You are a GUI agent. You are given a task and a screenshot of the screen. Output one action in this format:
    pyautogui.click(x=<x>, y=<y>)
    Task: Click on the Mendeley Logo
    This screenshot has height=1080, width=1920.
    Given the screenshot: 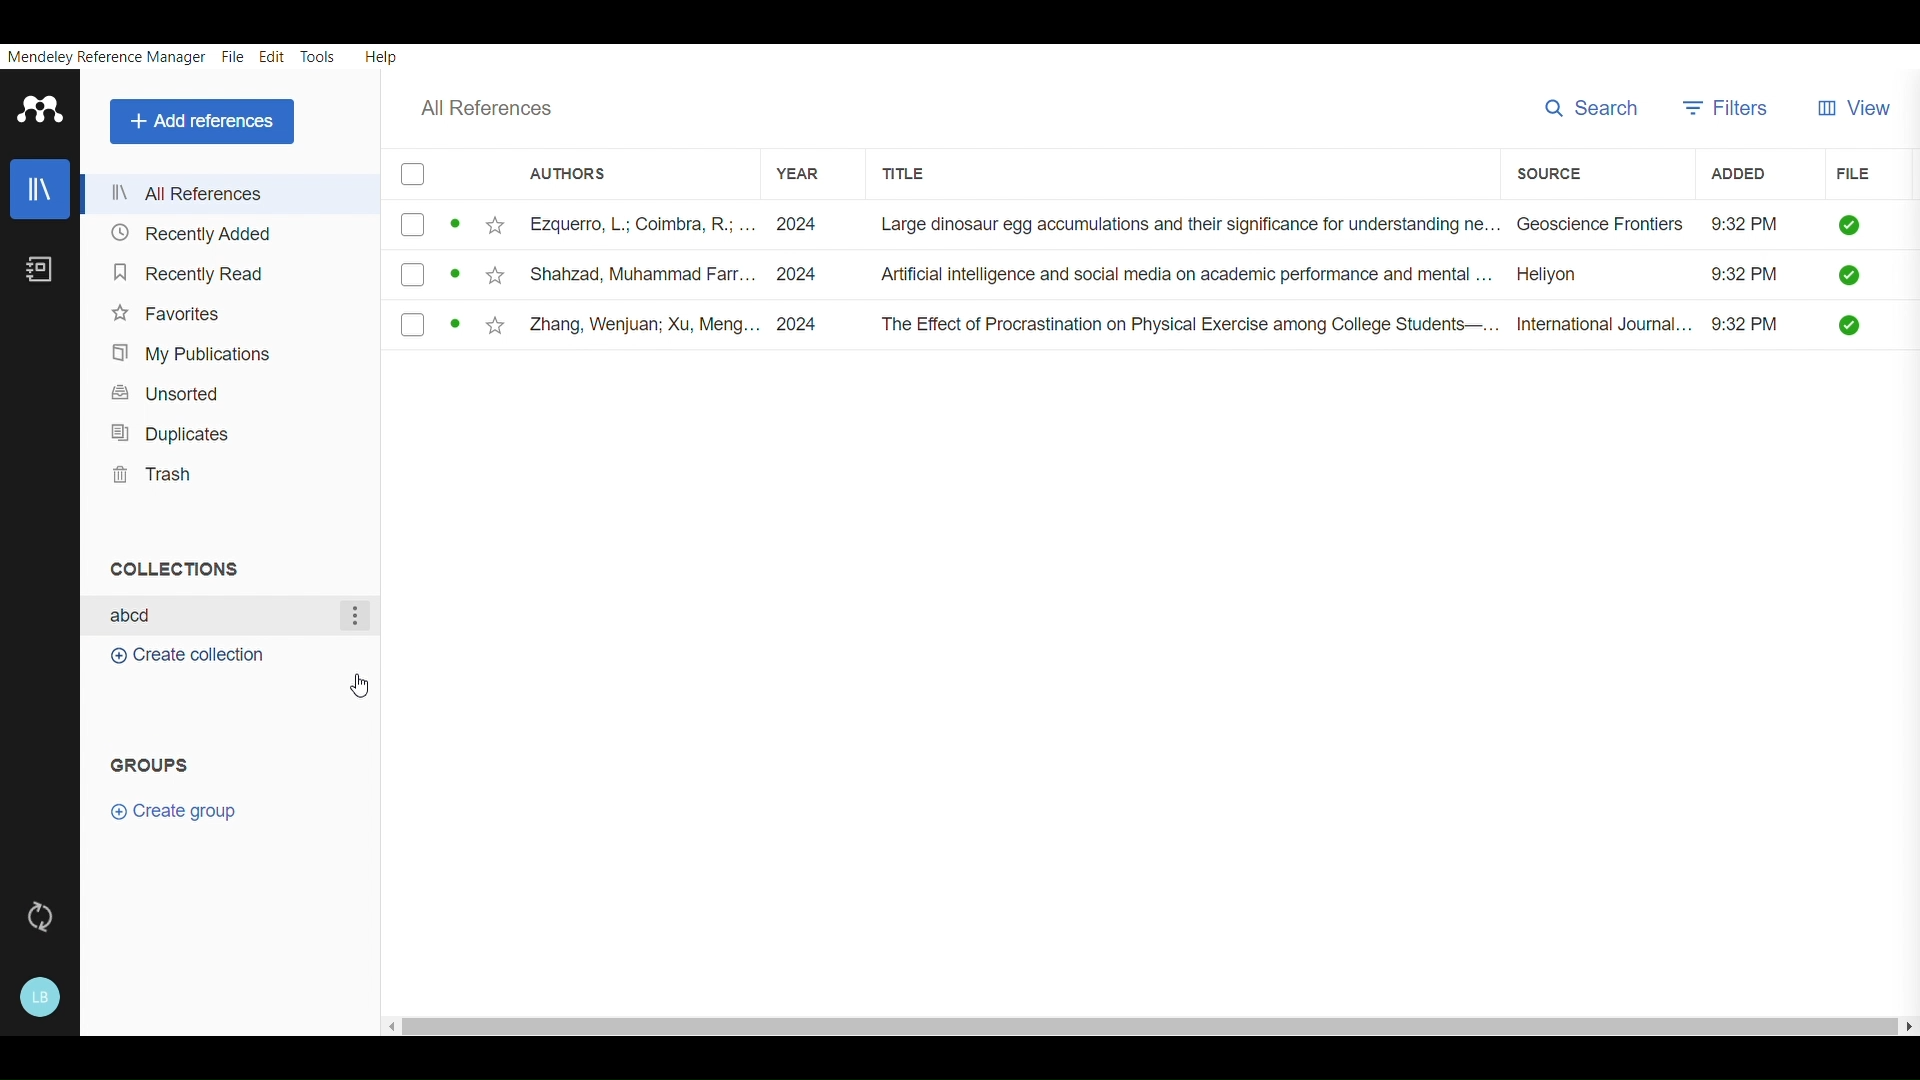 What is the action you would take?
    pyautogui.click(x=41, y=108)
    